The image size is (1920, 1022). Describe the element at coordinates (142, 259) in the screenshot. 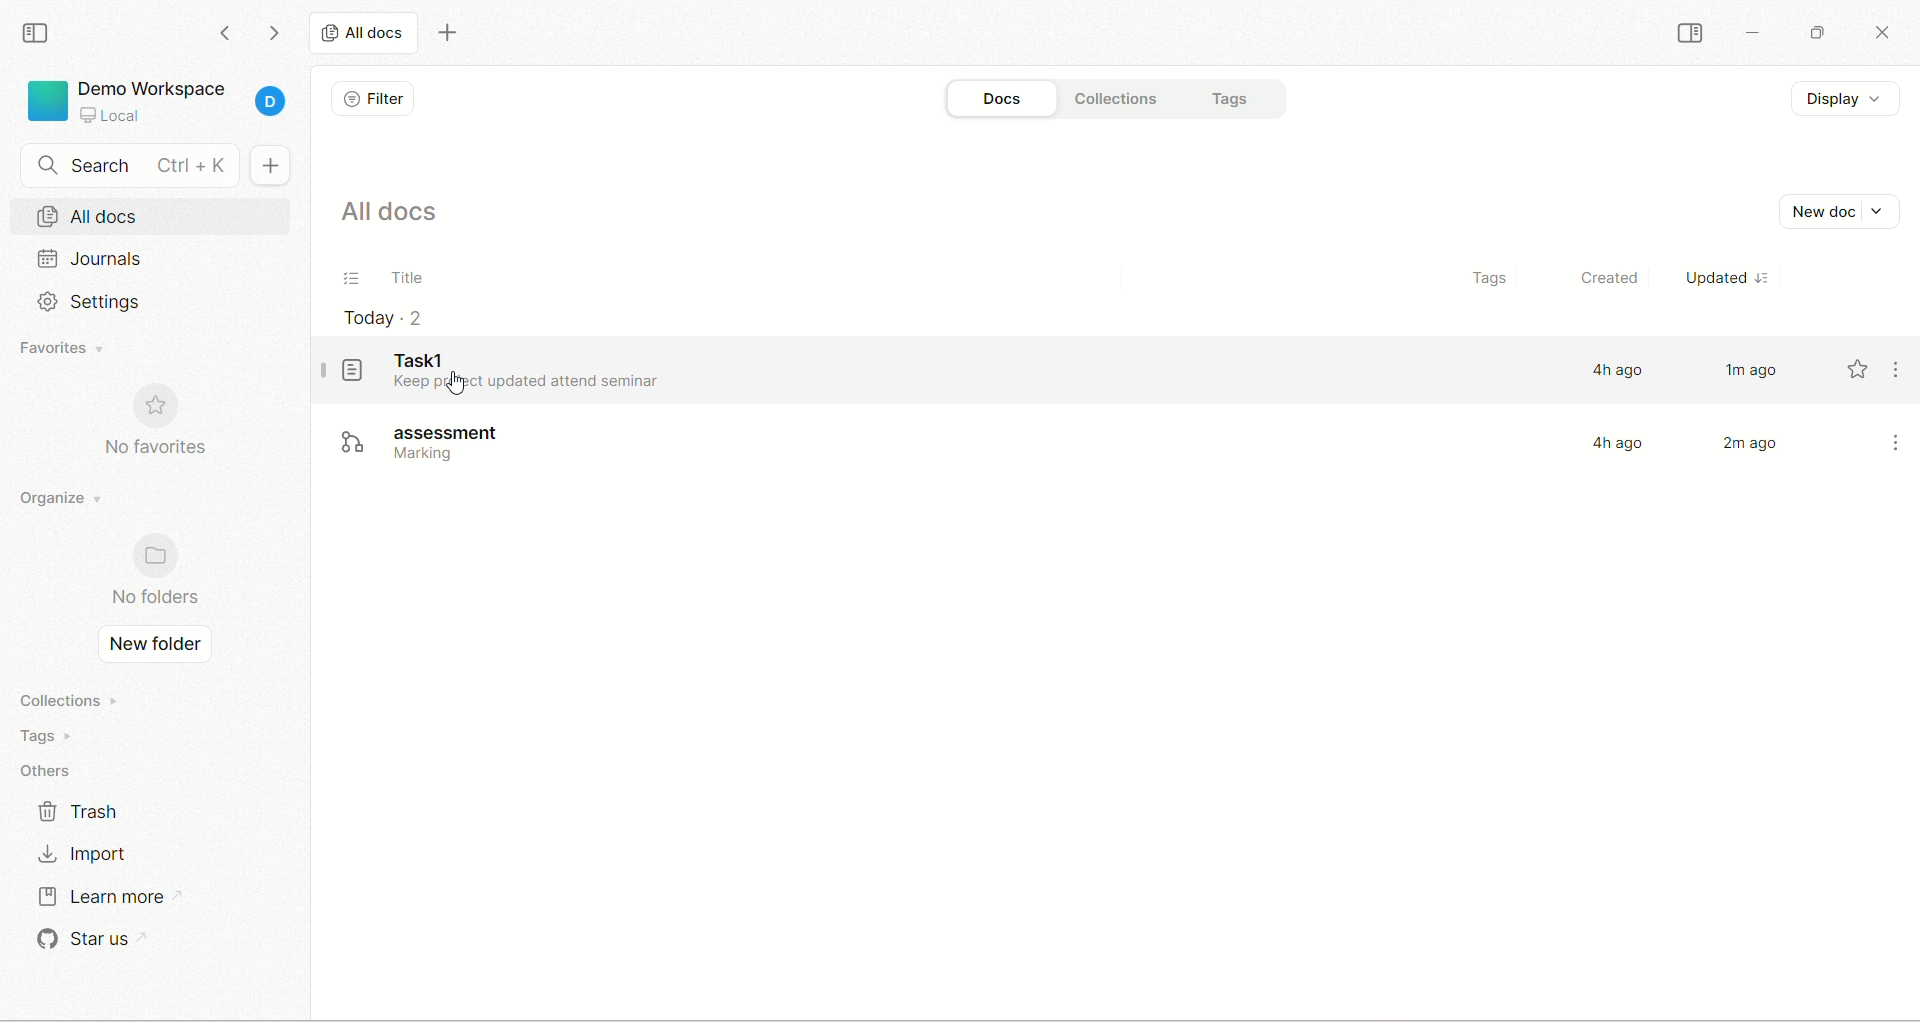

I see `journals` at that location.